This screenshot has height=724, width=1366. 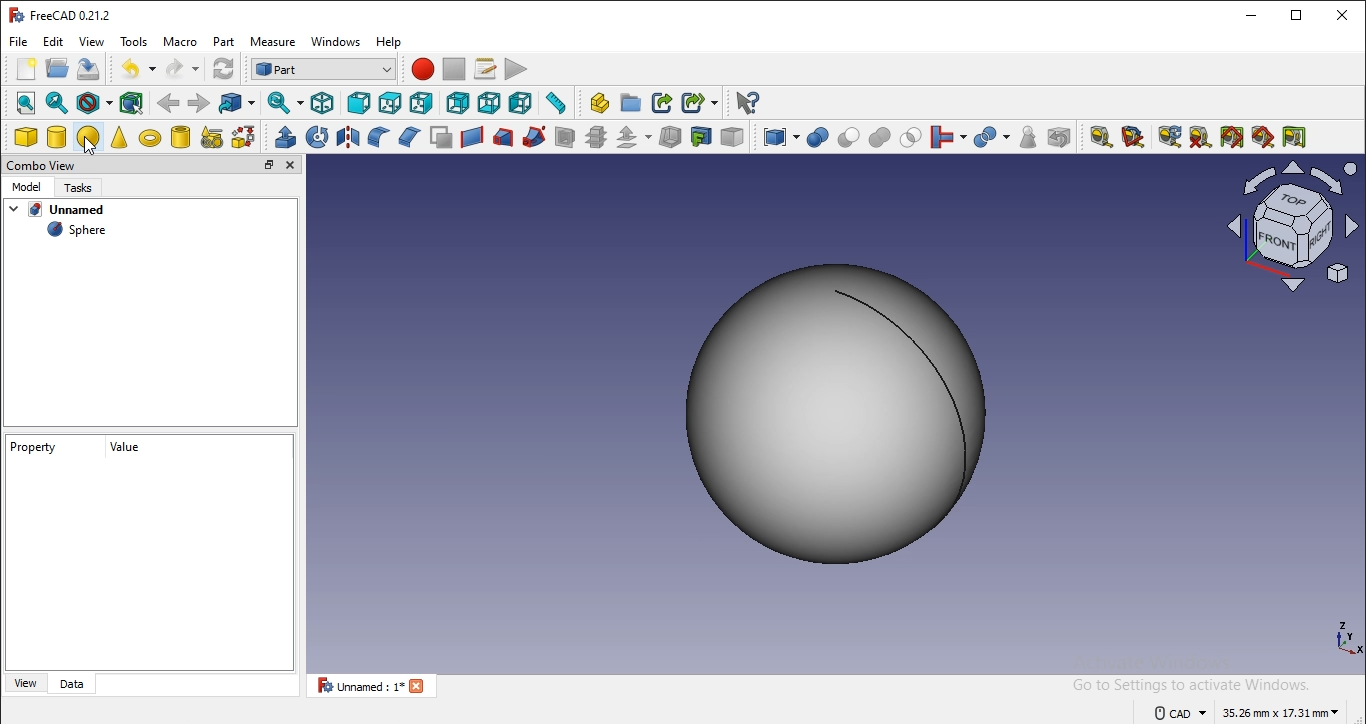 I want to click on macros, so click(x=486, y=69).